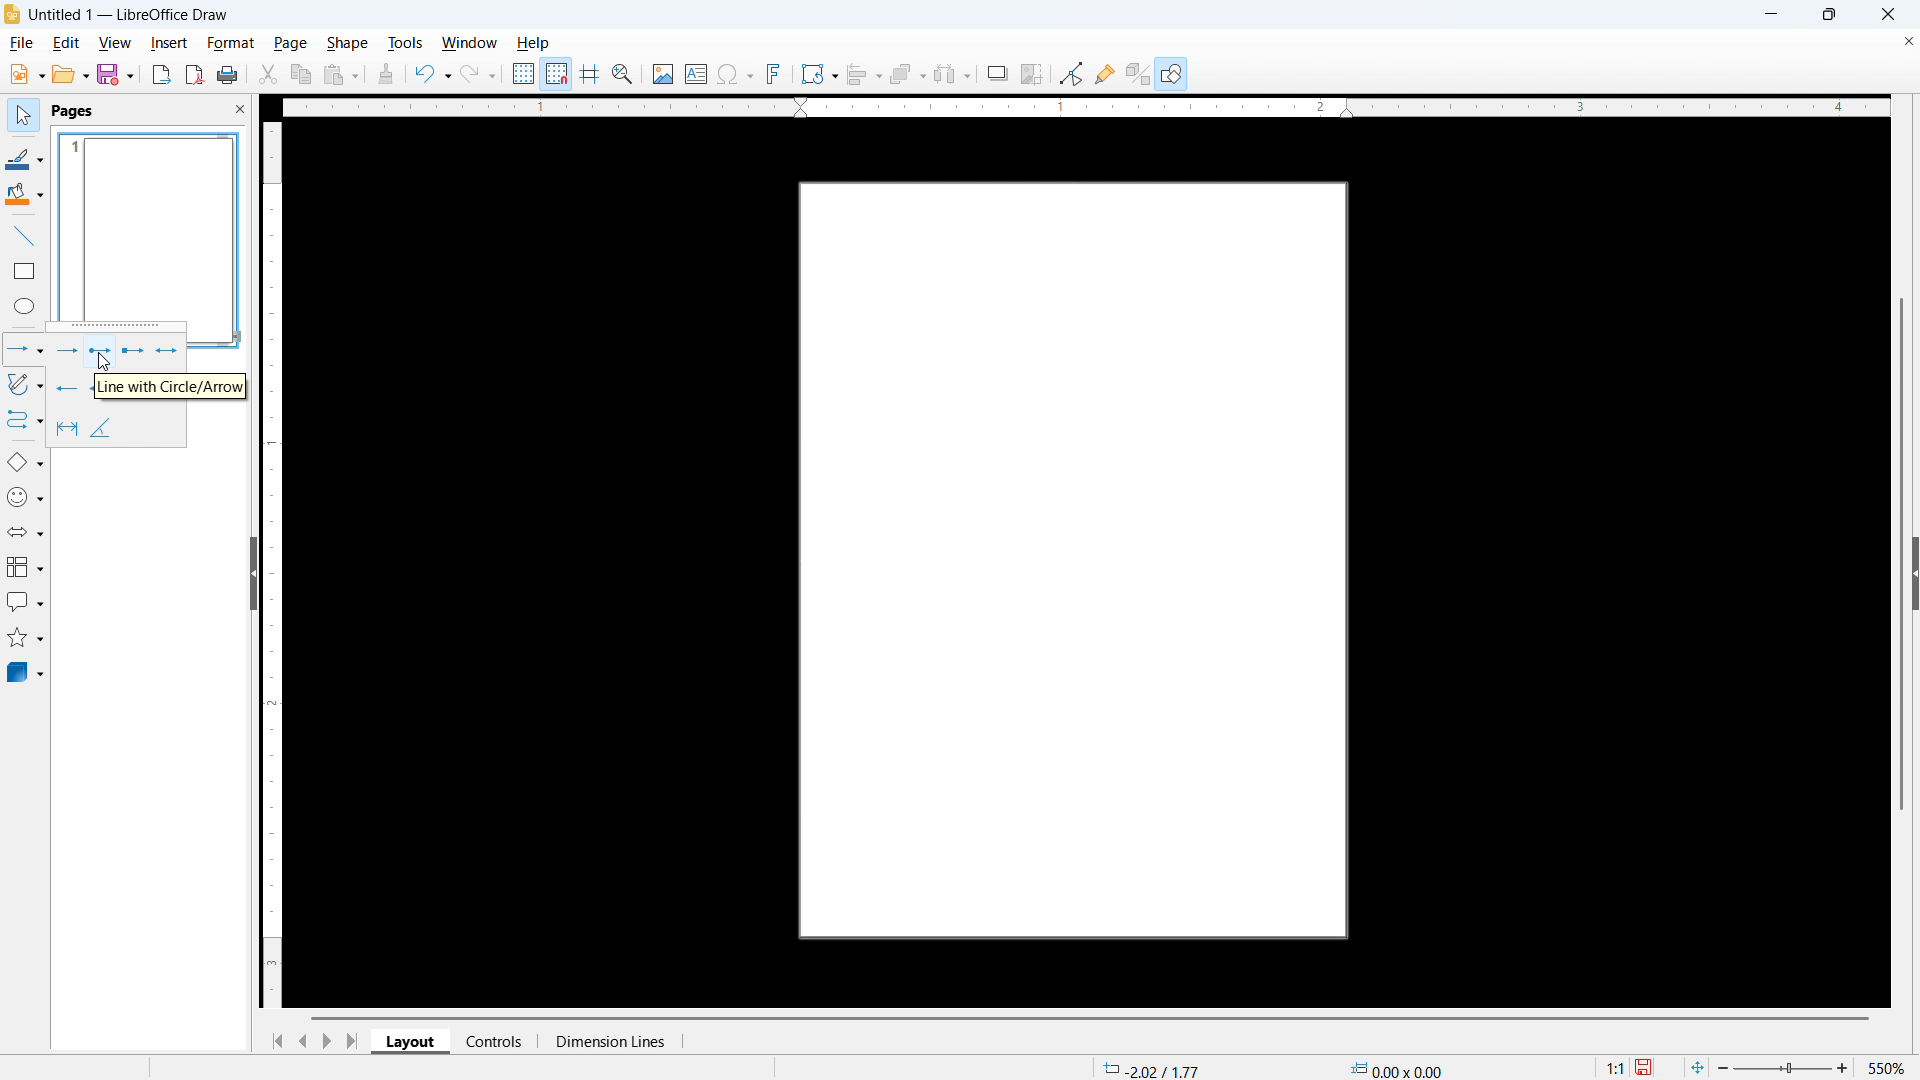 The image size is (1920, 1080). Describe the element at coordinates (68, 428) in the screenshot. I see `Dimension lines ` at that location.